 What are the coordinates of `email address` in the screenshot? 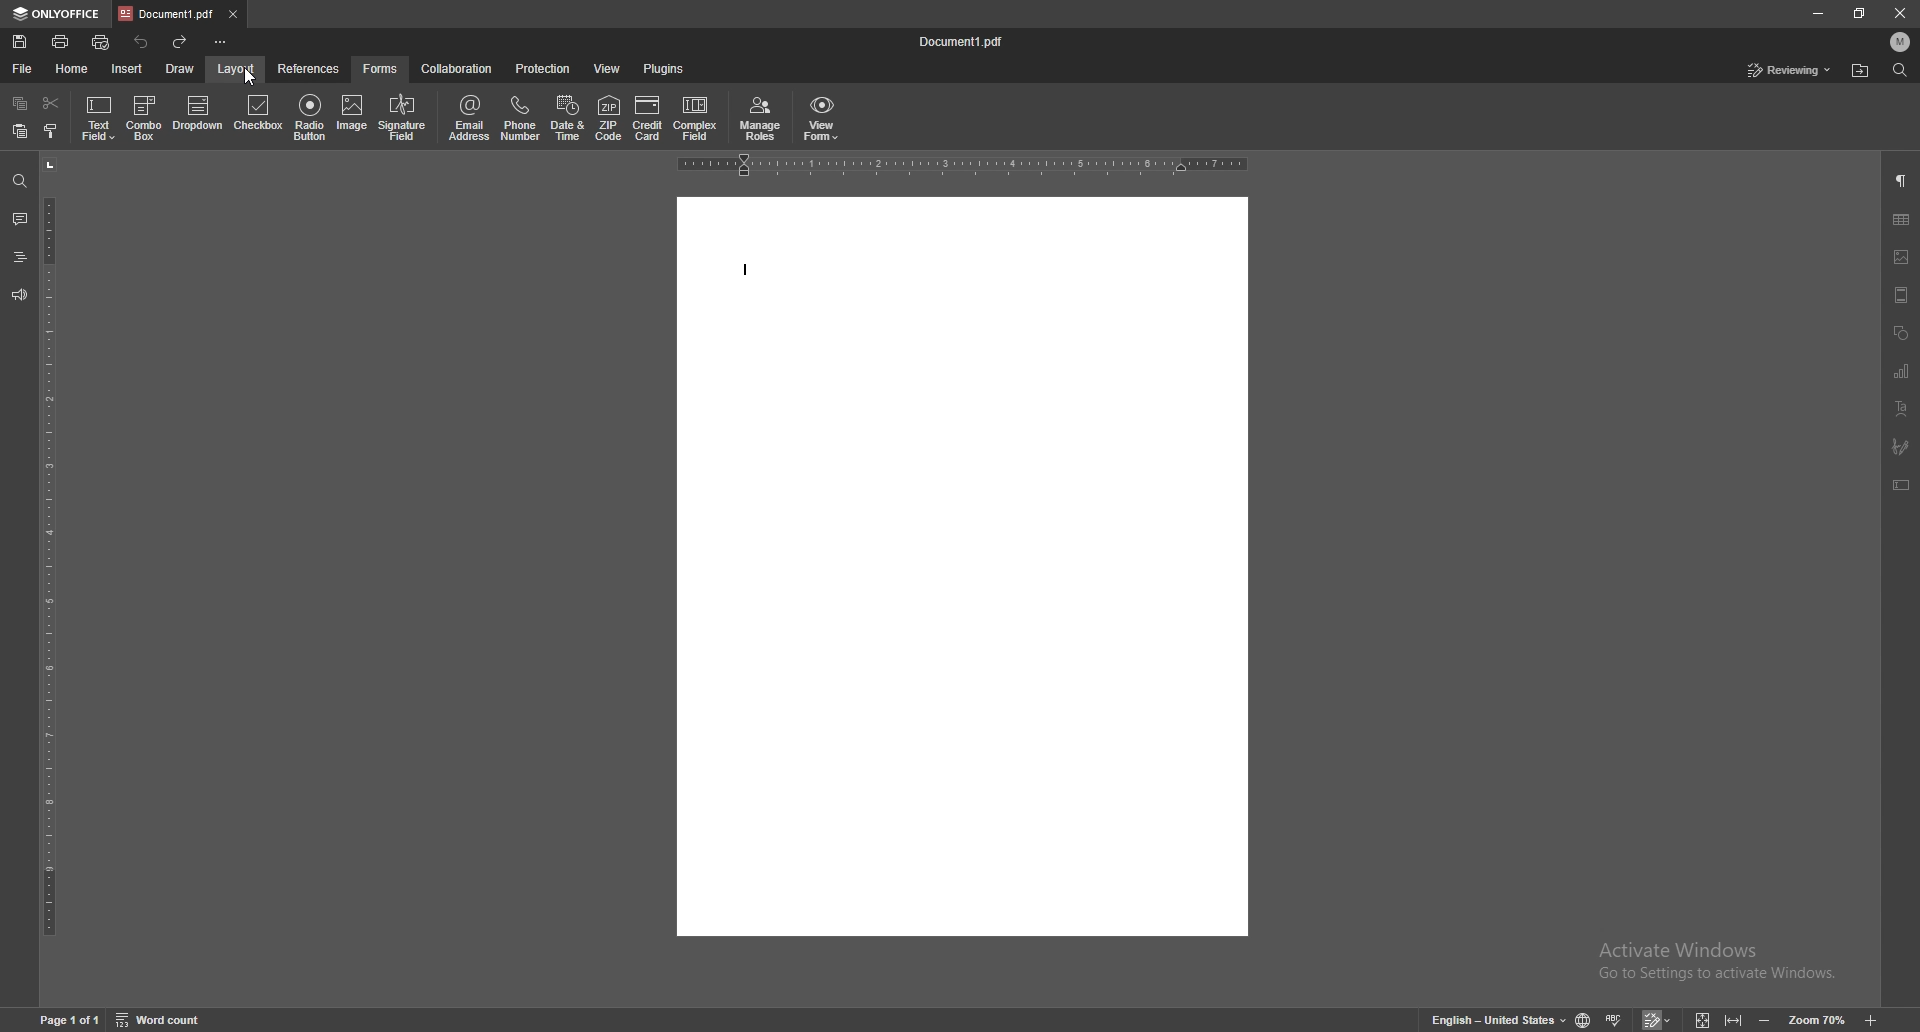 It's located at (469, 120).